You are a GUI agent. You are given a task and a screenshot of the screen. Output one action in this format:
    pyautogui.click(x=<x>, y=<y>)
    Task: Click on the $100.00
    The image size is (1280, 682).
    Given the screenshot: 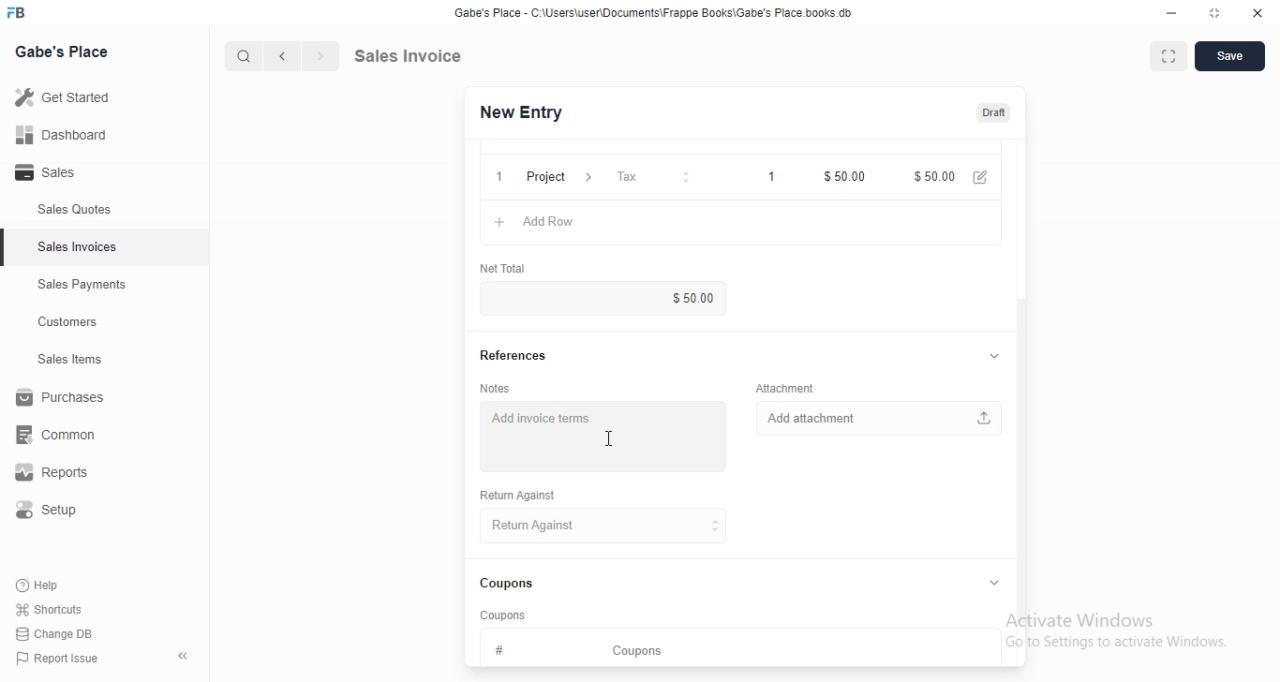 What is the action you would take?
    pyautogui.click(x=930, y=175)
    